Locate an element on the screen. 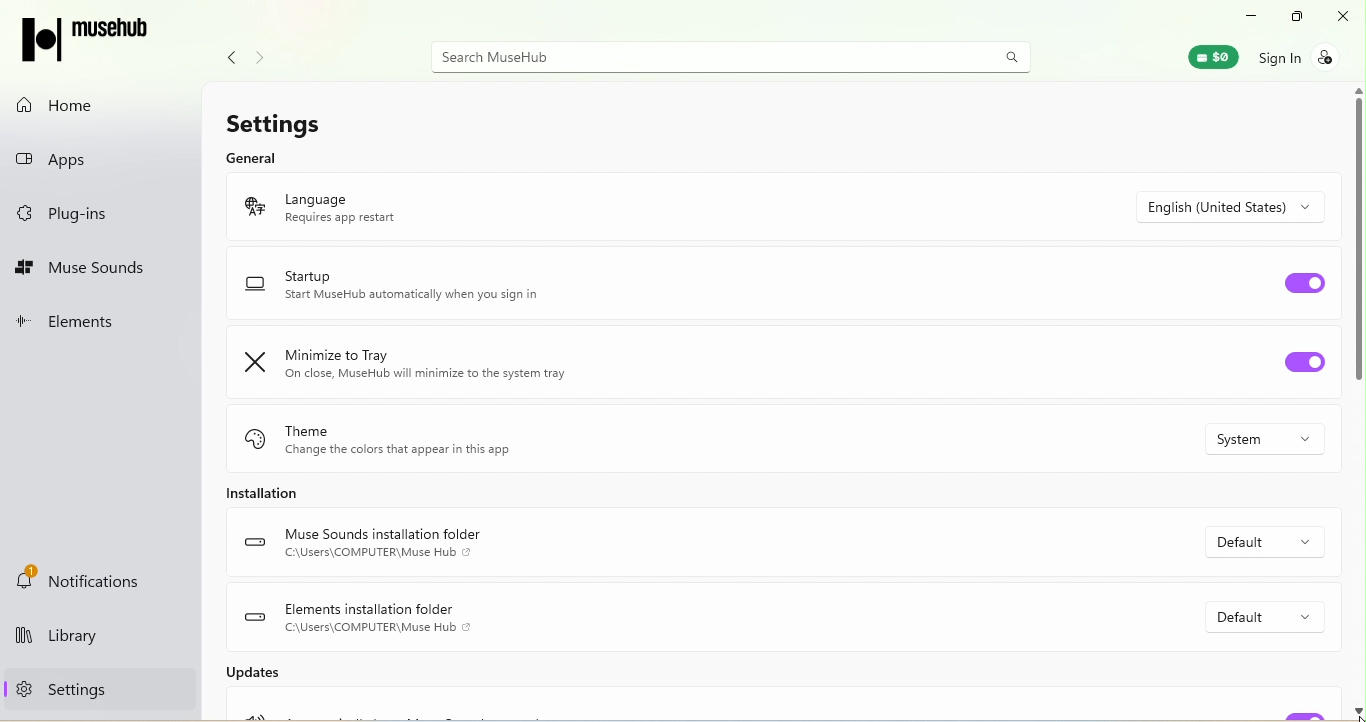 The width and height of the screenshot is (1366, 722). Toggle button is located at coordinates (1299, 290).